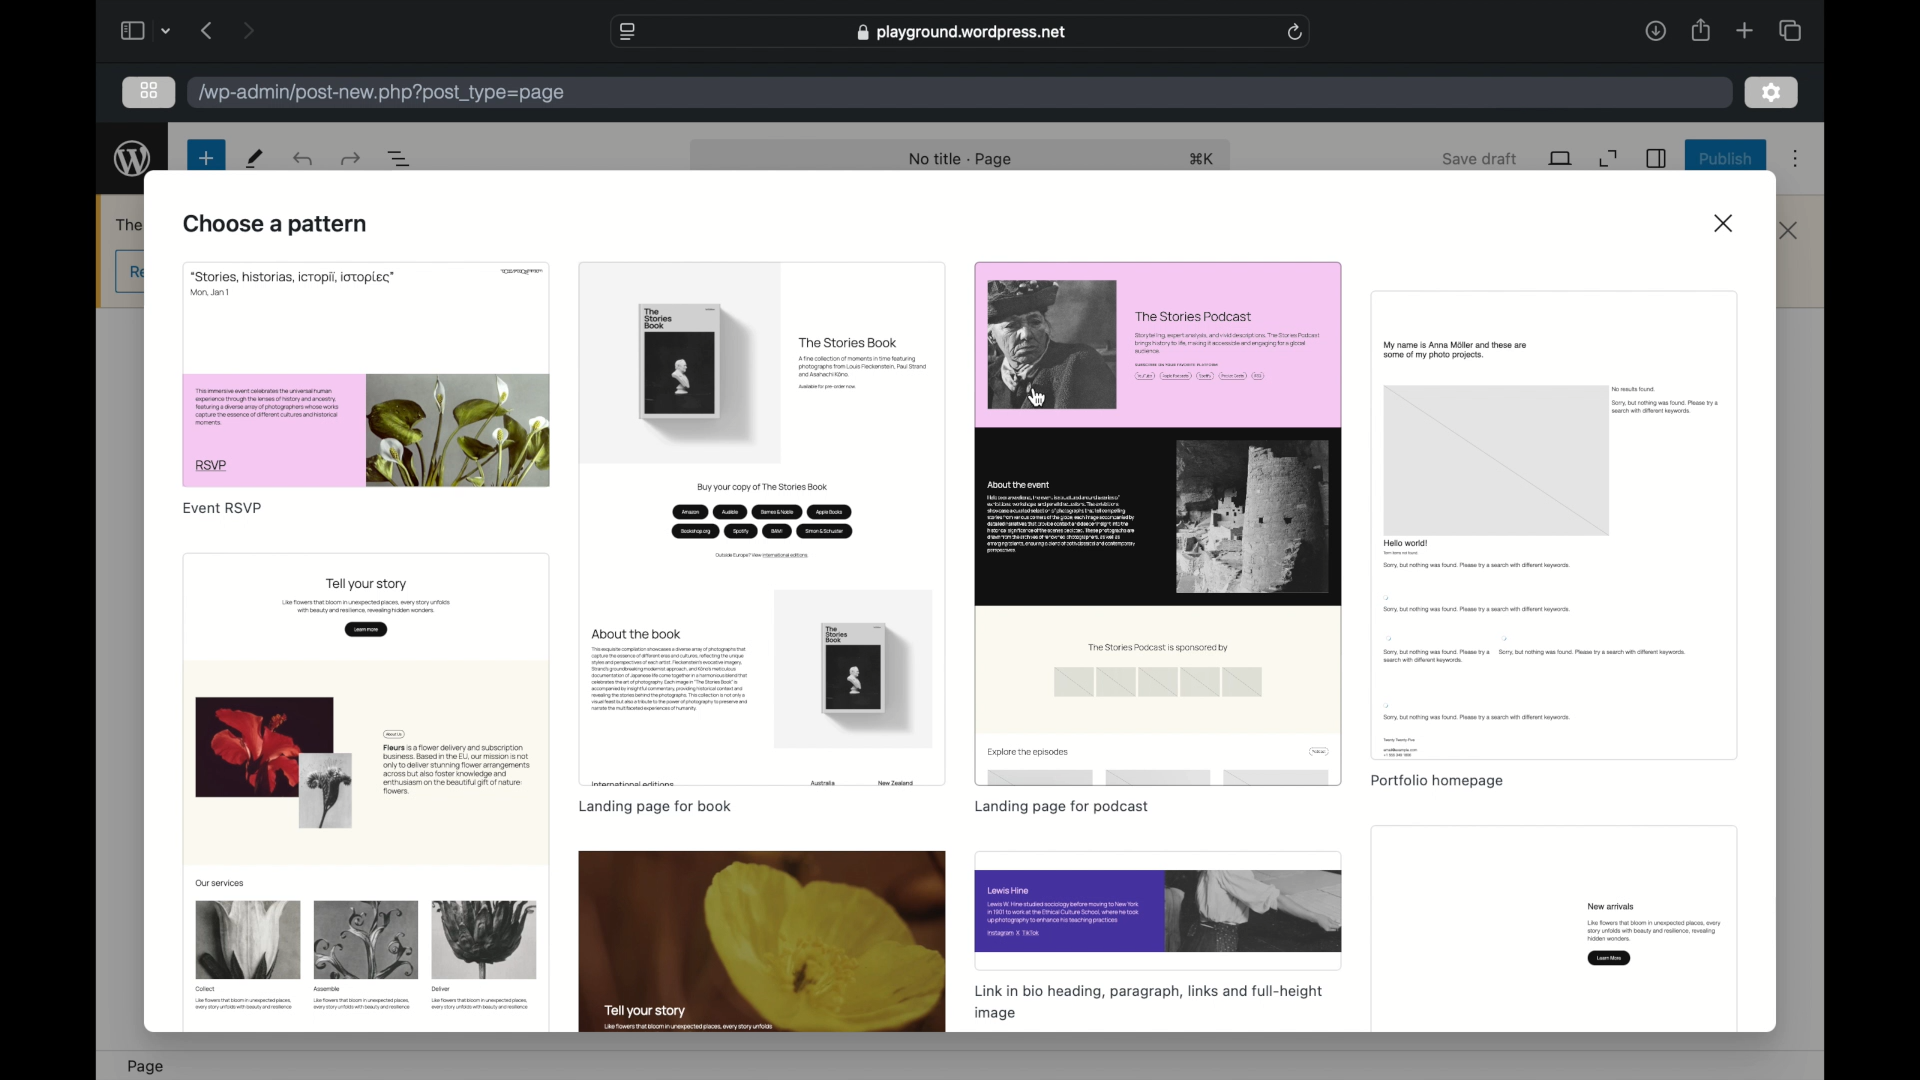  Describe the element at coordinates (1792, 231) in the screenshot. I see `close` at that location.